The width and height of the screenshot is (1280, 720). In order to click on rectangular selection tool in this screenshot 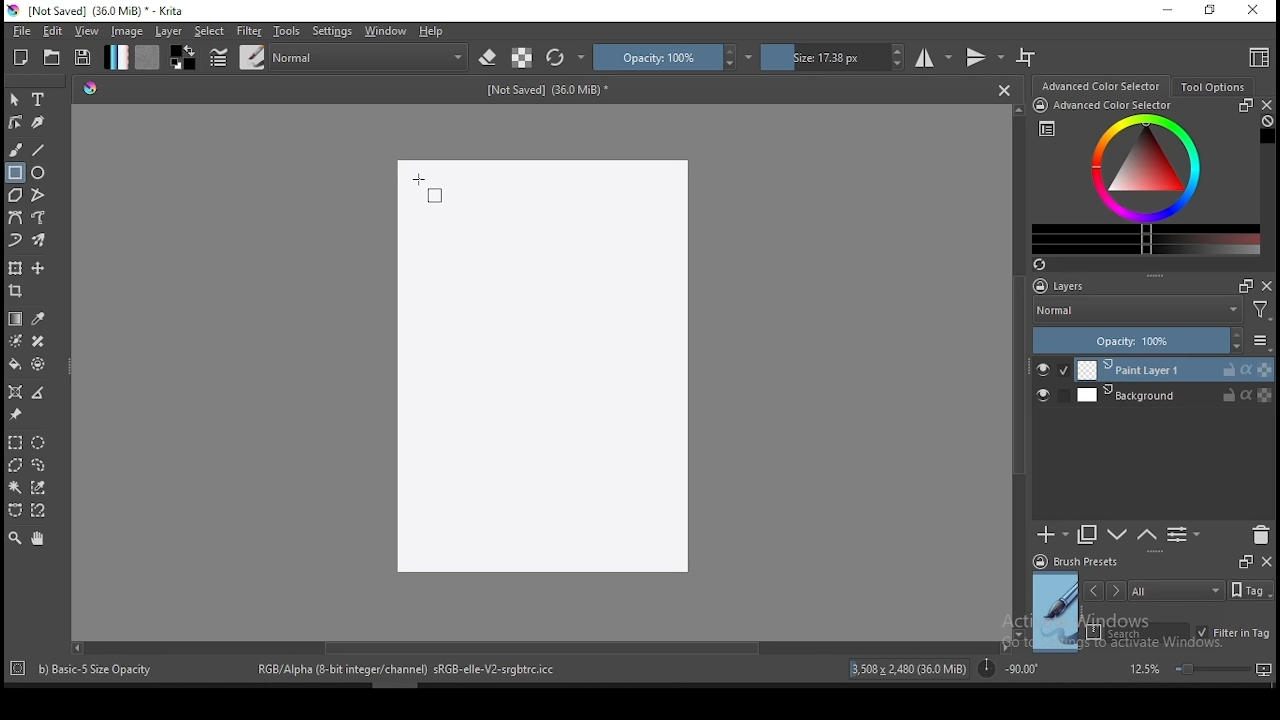, I will do `click(14, 442)`.